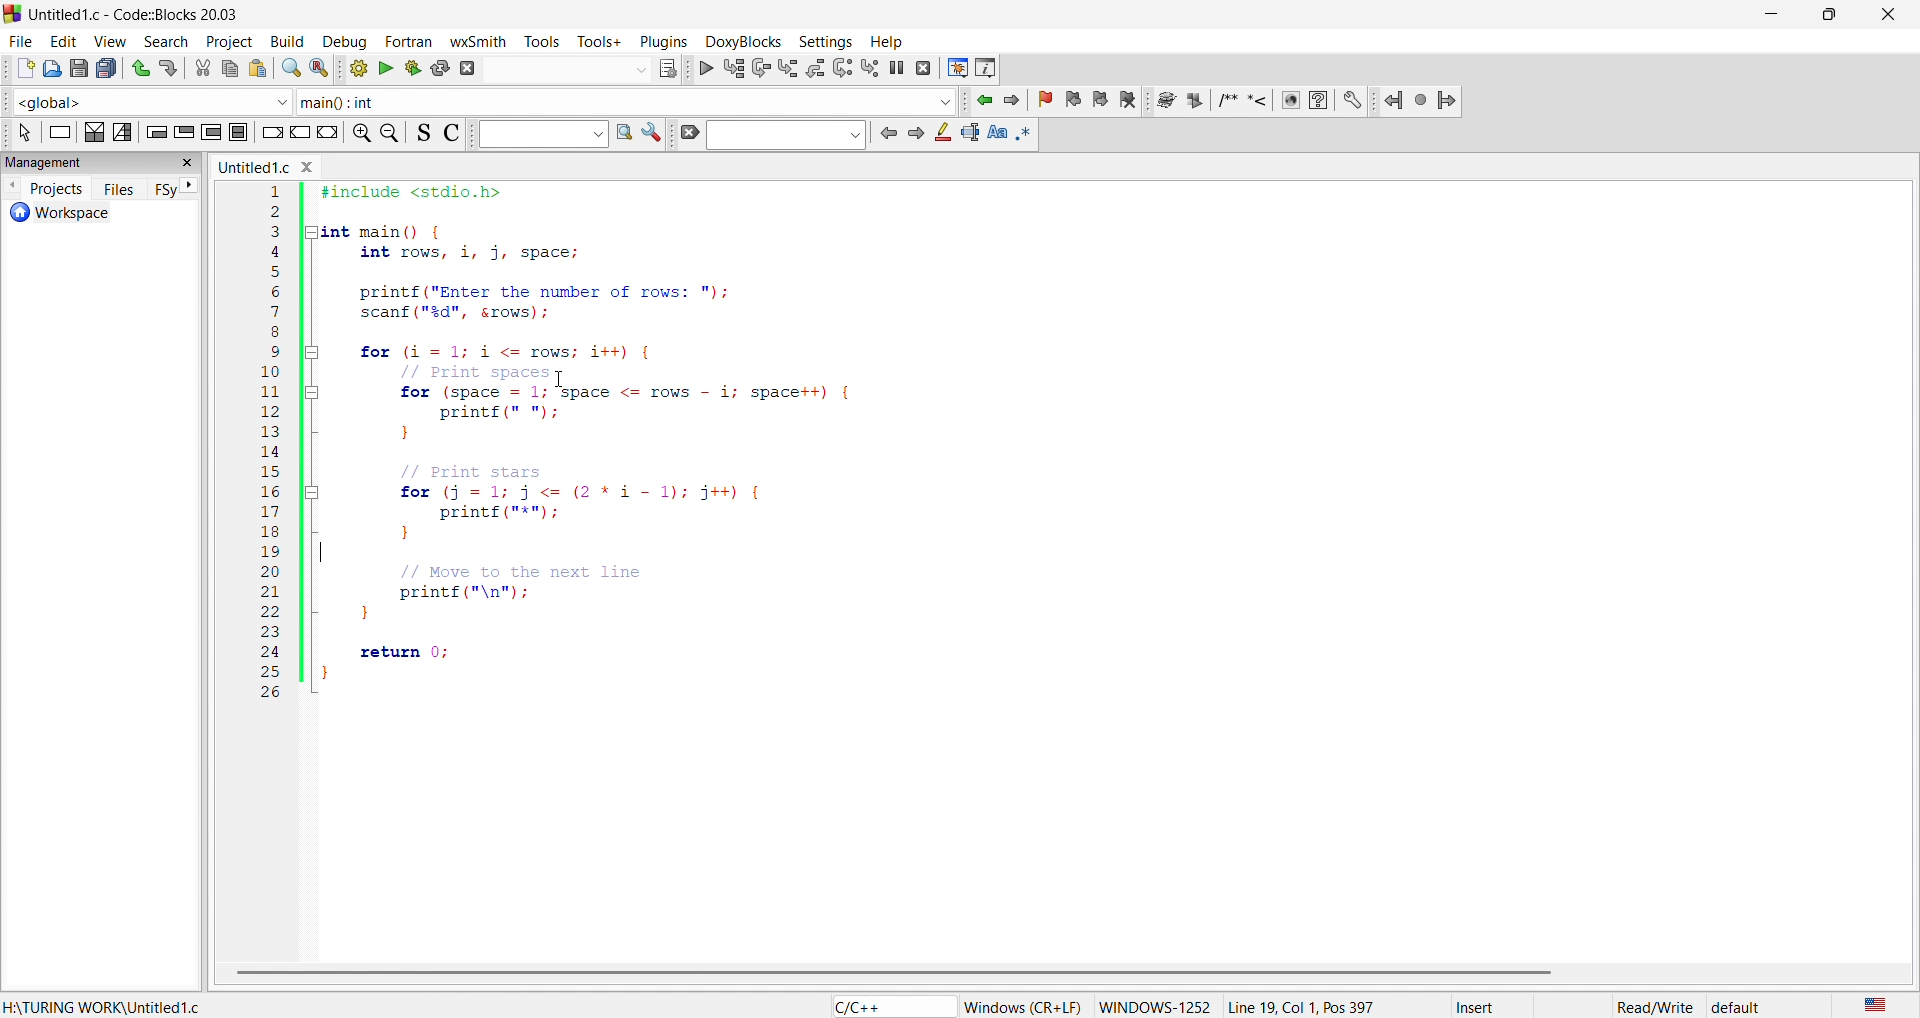 Image resolution: width=1920 pixels, height=1018 pixels. What do you see at coordinates (250, 166) in the screenshot?
I see `untitled1.c` at bounding box center [250, 166].